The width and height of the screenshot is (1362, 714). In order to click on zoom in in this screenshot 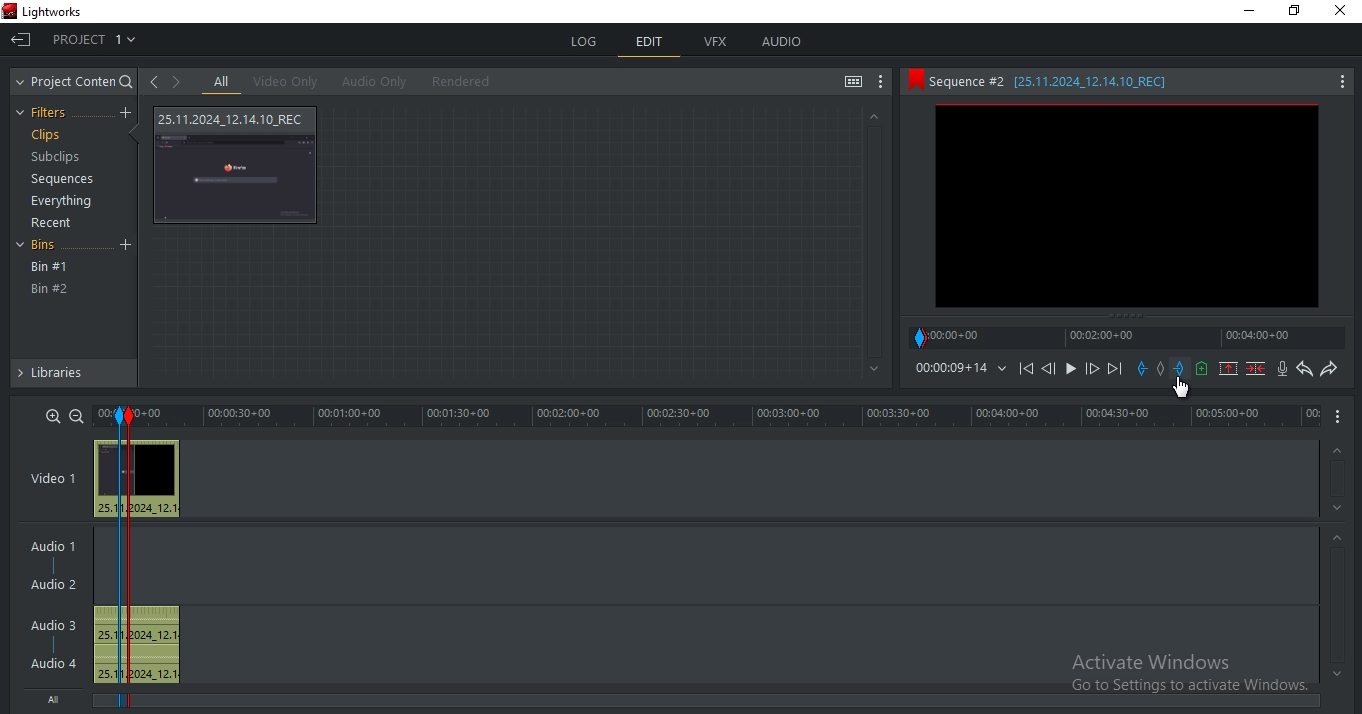, I will do `click(54, 415)`.